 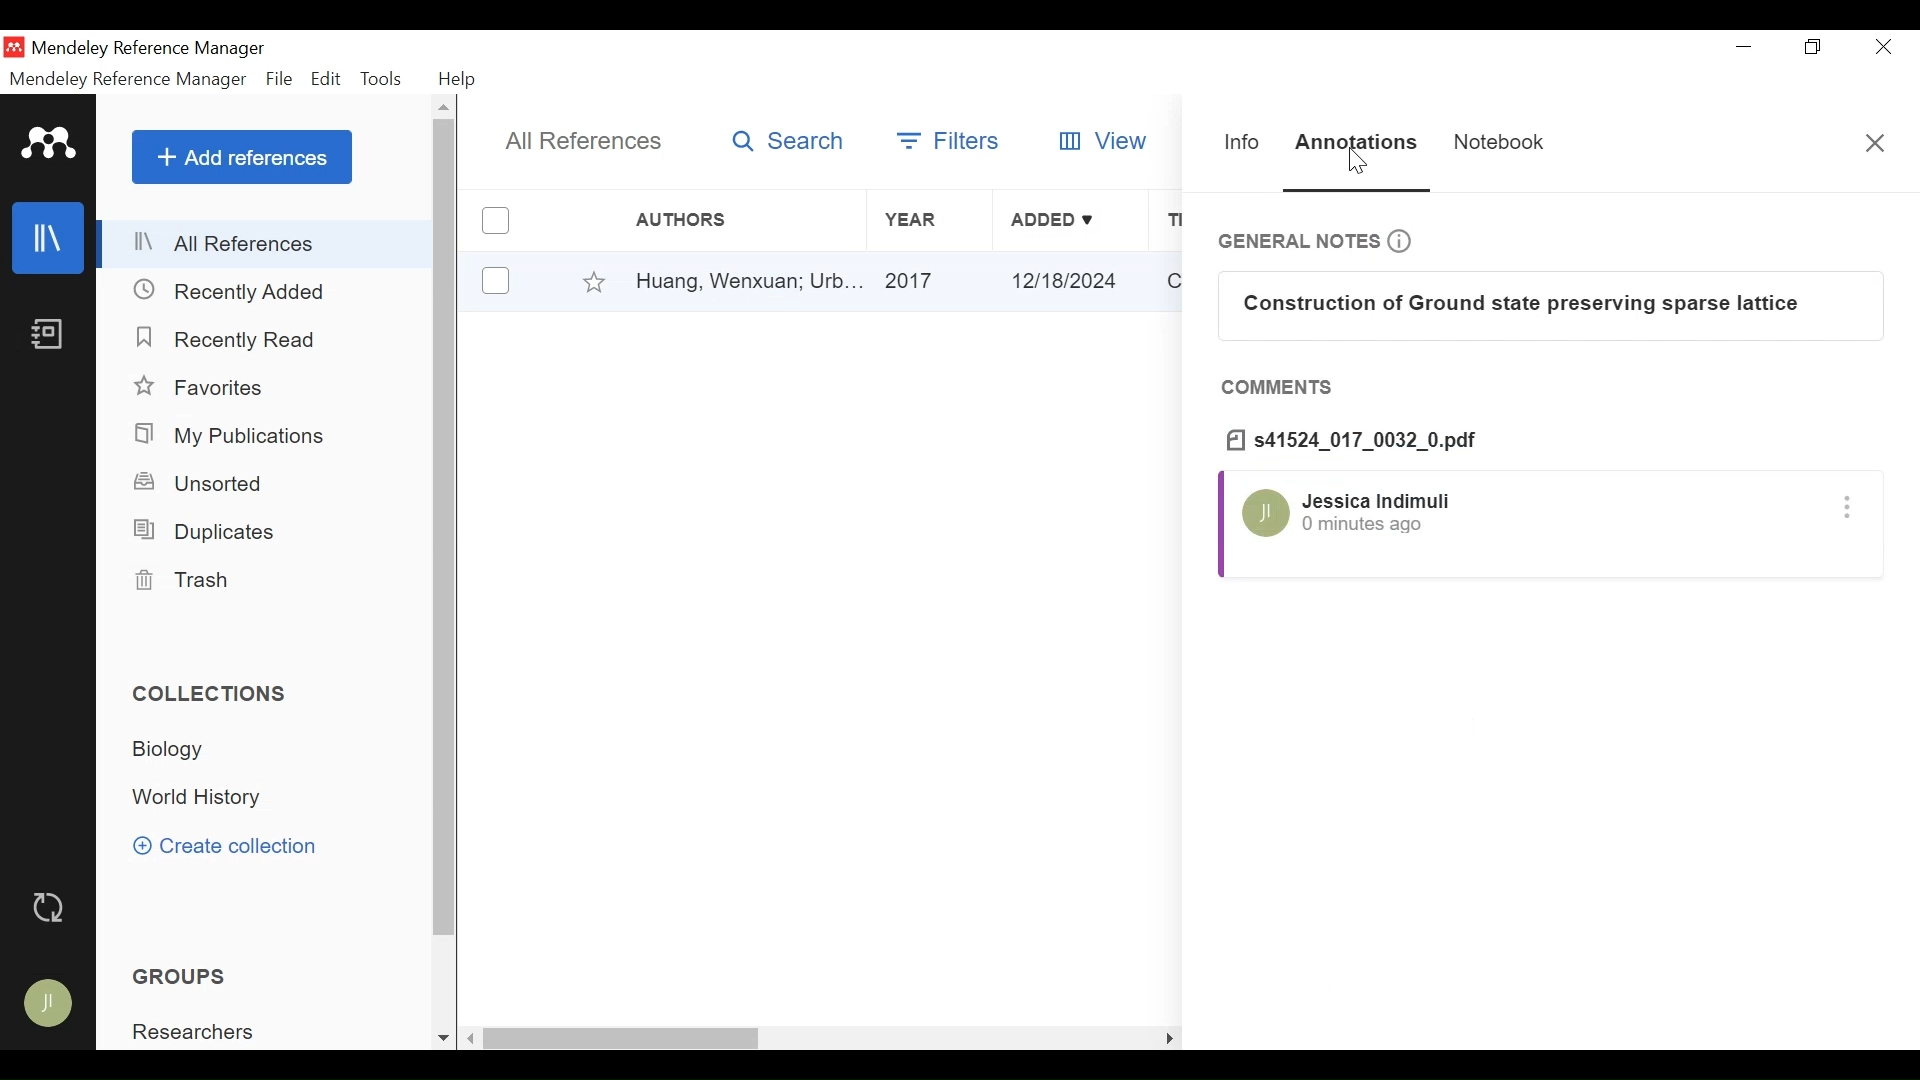 I want to click on s41524_017_0032_0.pdf, so click(x=1358, y=440).